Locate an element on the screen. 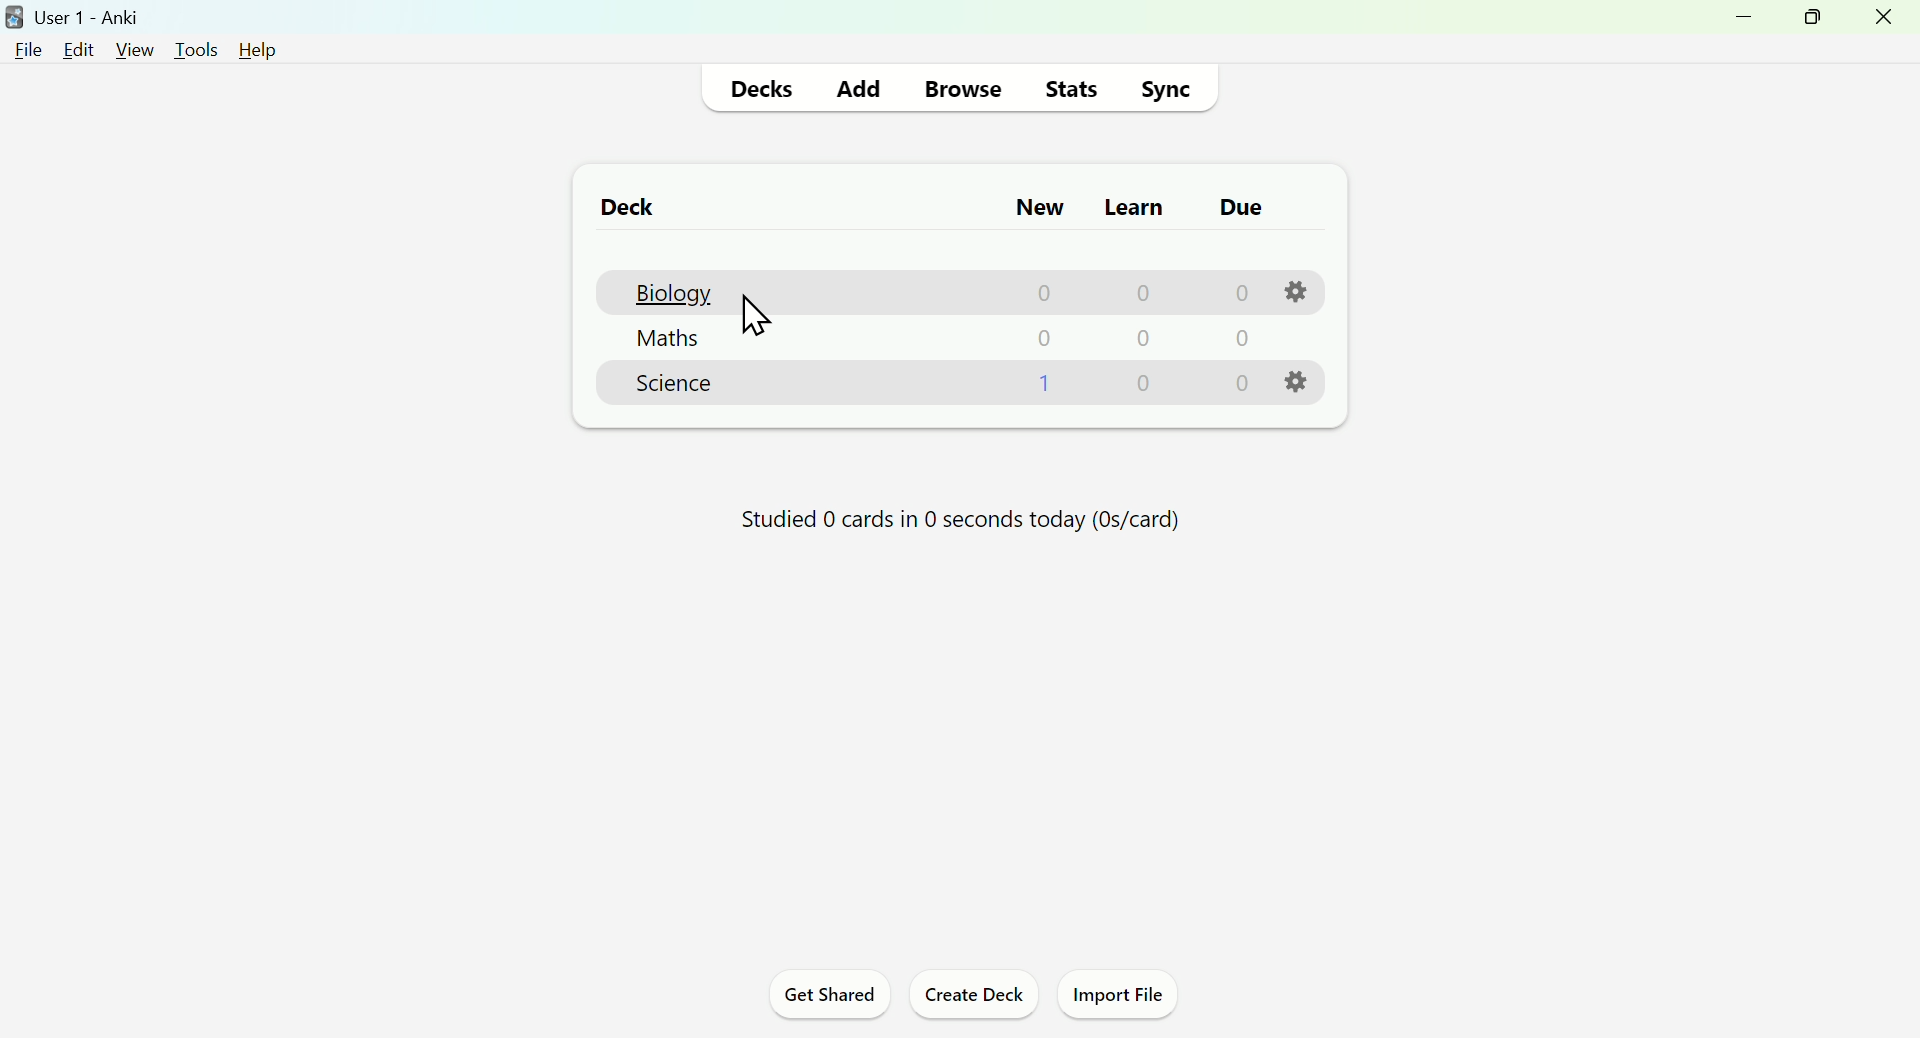 The width and height of the screenshot is (1920, 1038). Browse is located at coordinates (958, 91).